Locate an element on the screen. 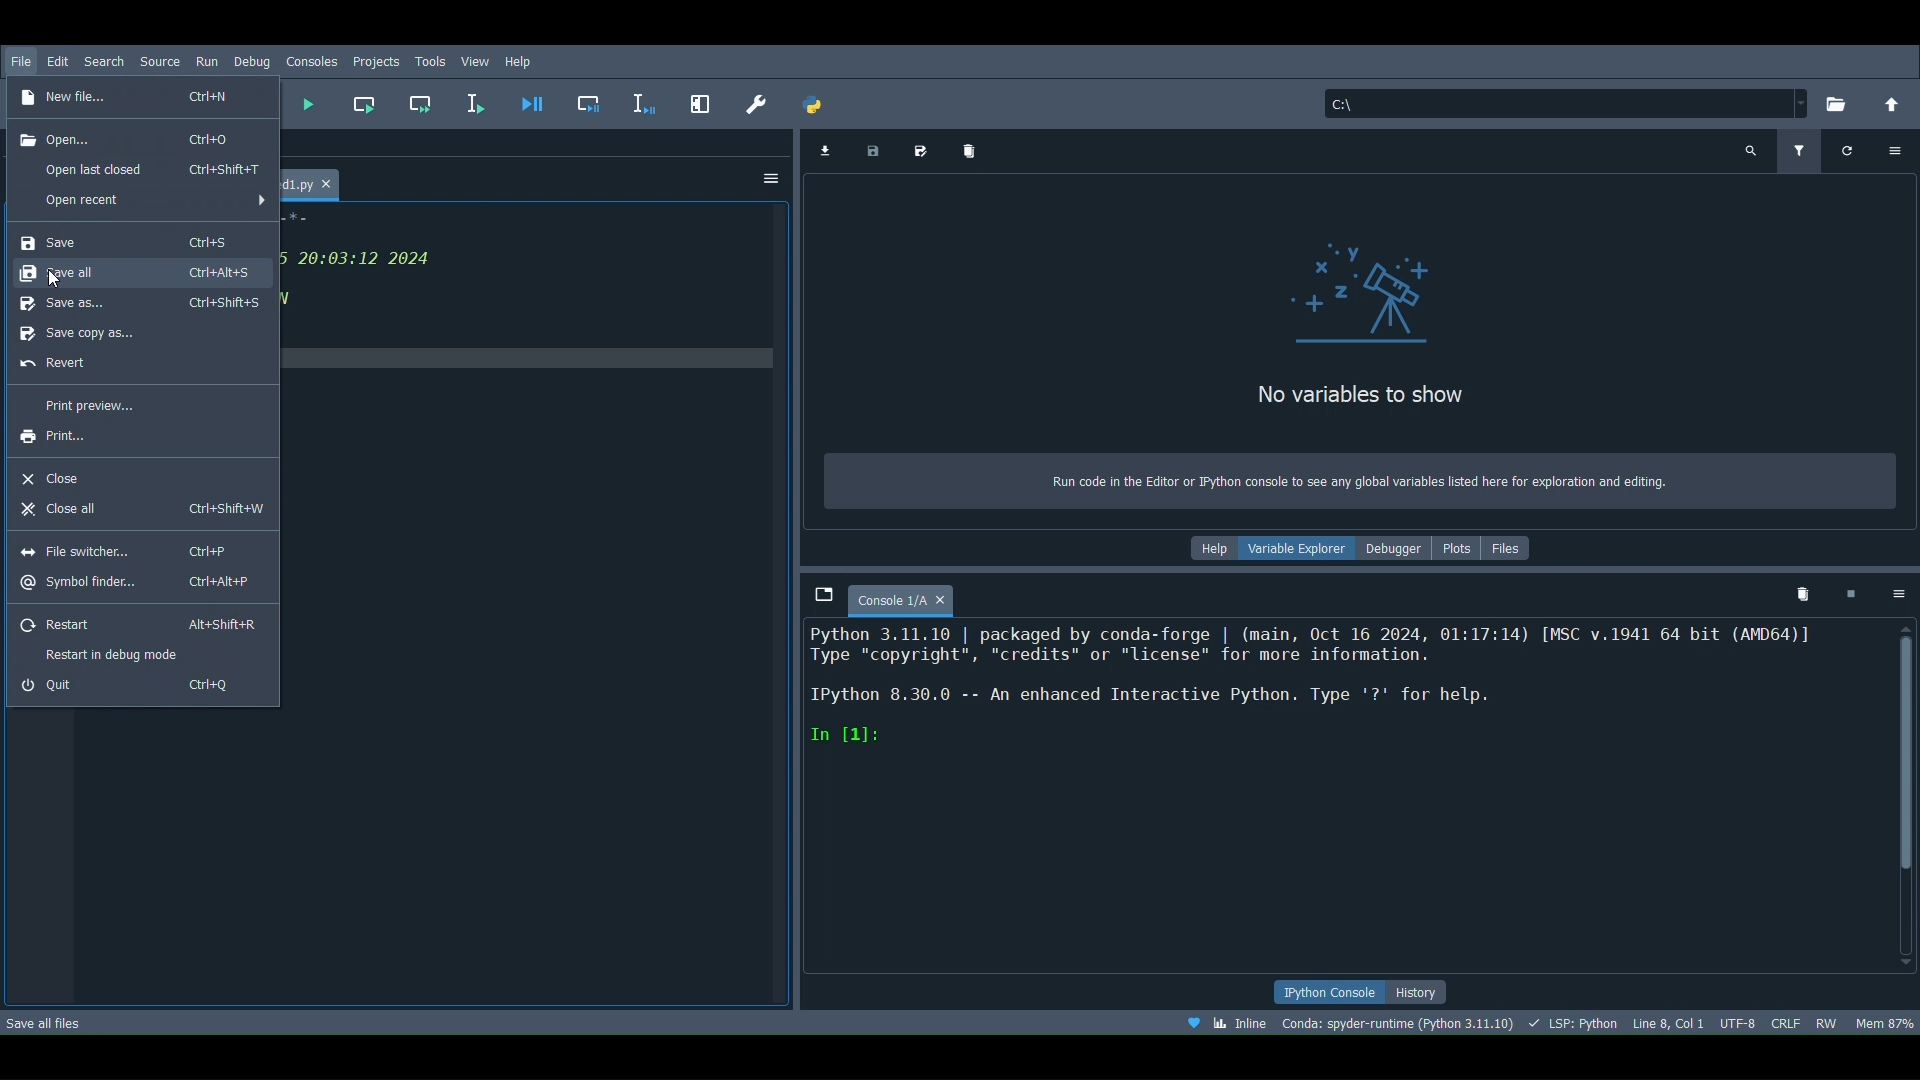  Open last closed is located at coordinates (154, 171).